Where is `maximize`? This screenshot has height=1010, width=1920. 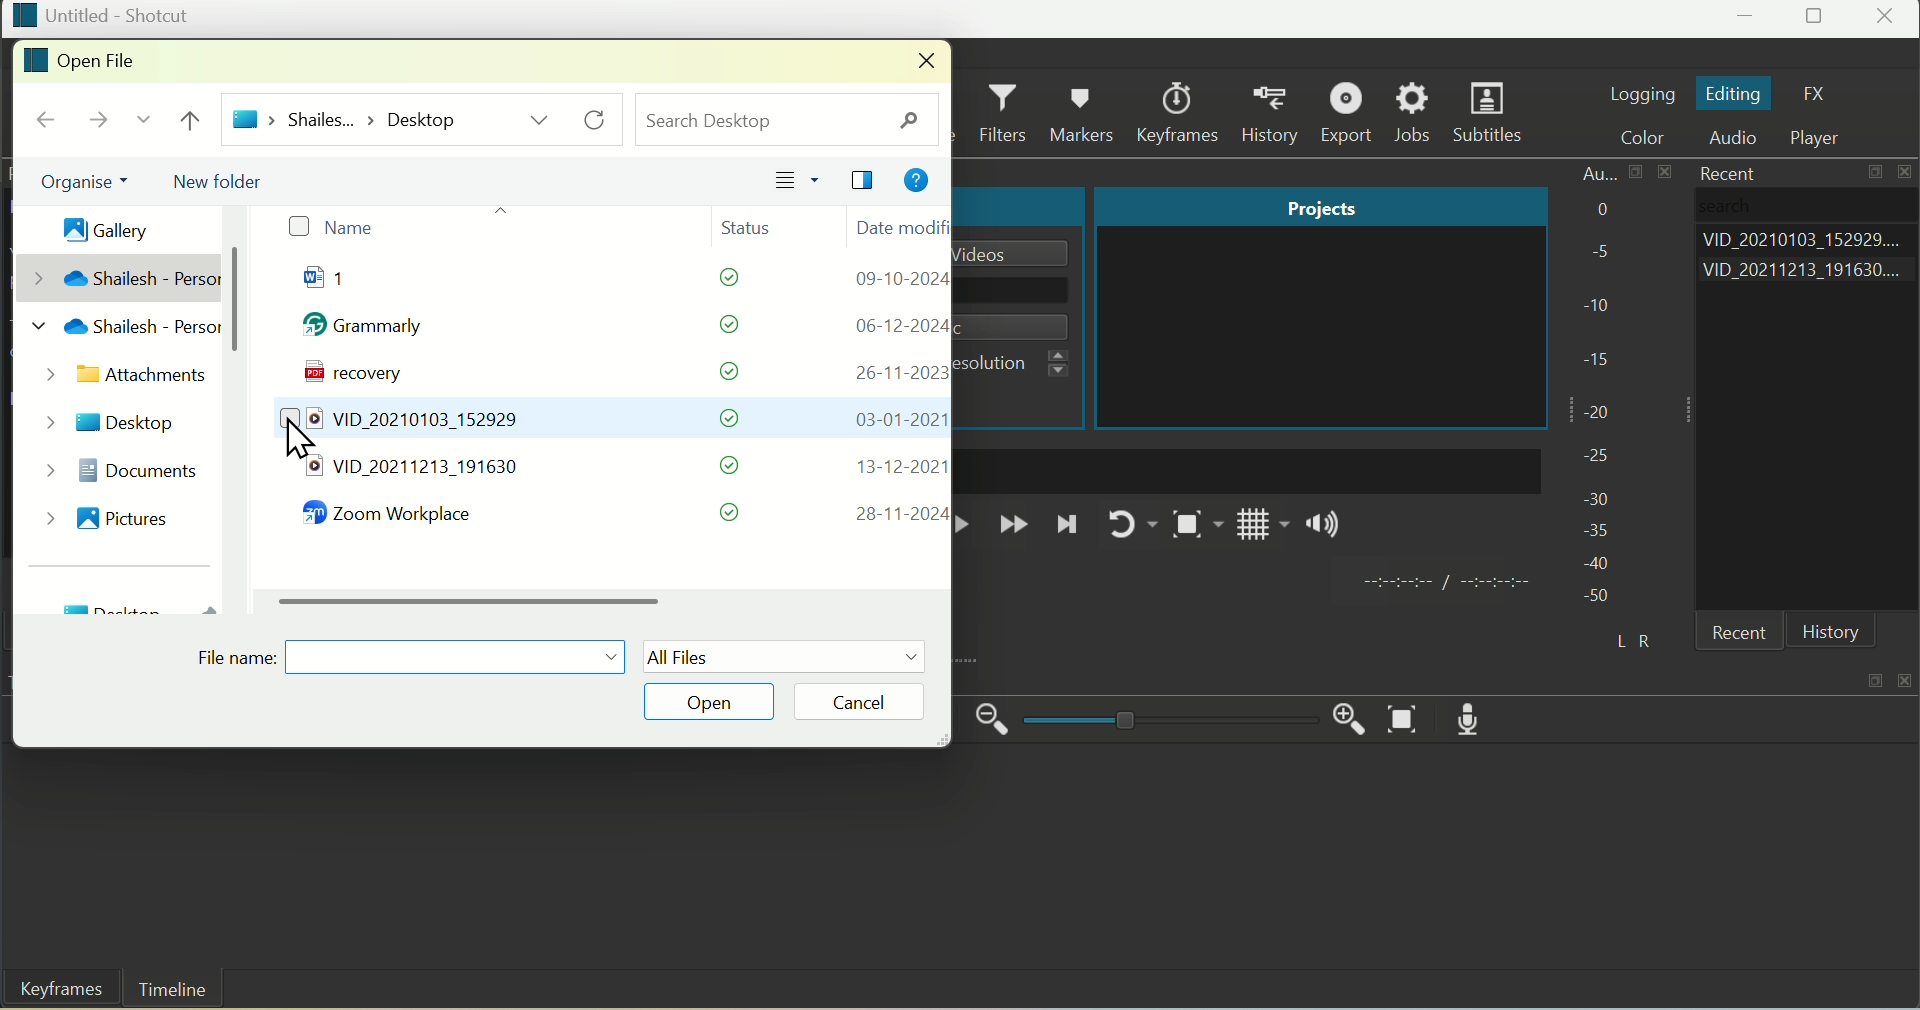
maximize is located at coordinates (1877, 175).